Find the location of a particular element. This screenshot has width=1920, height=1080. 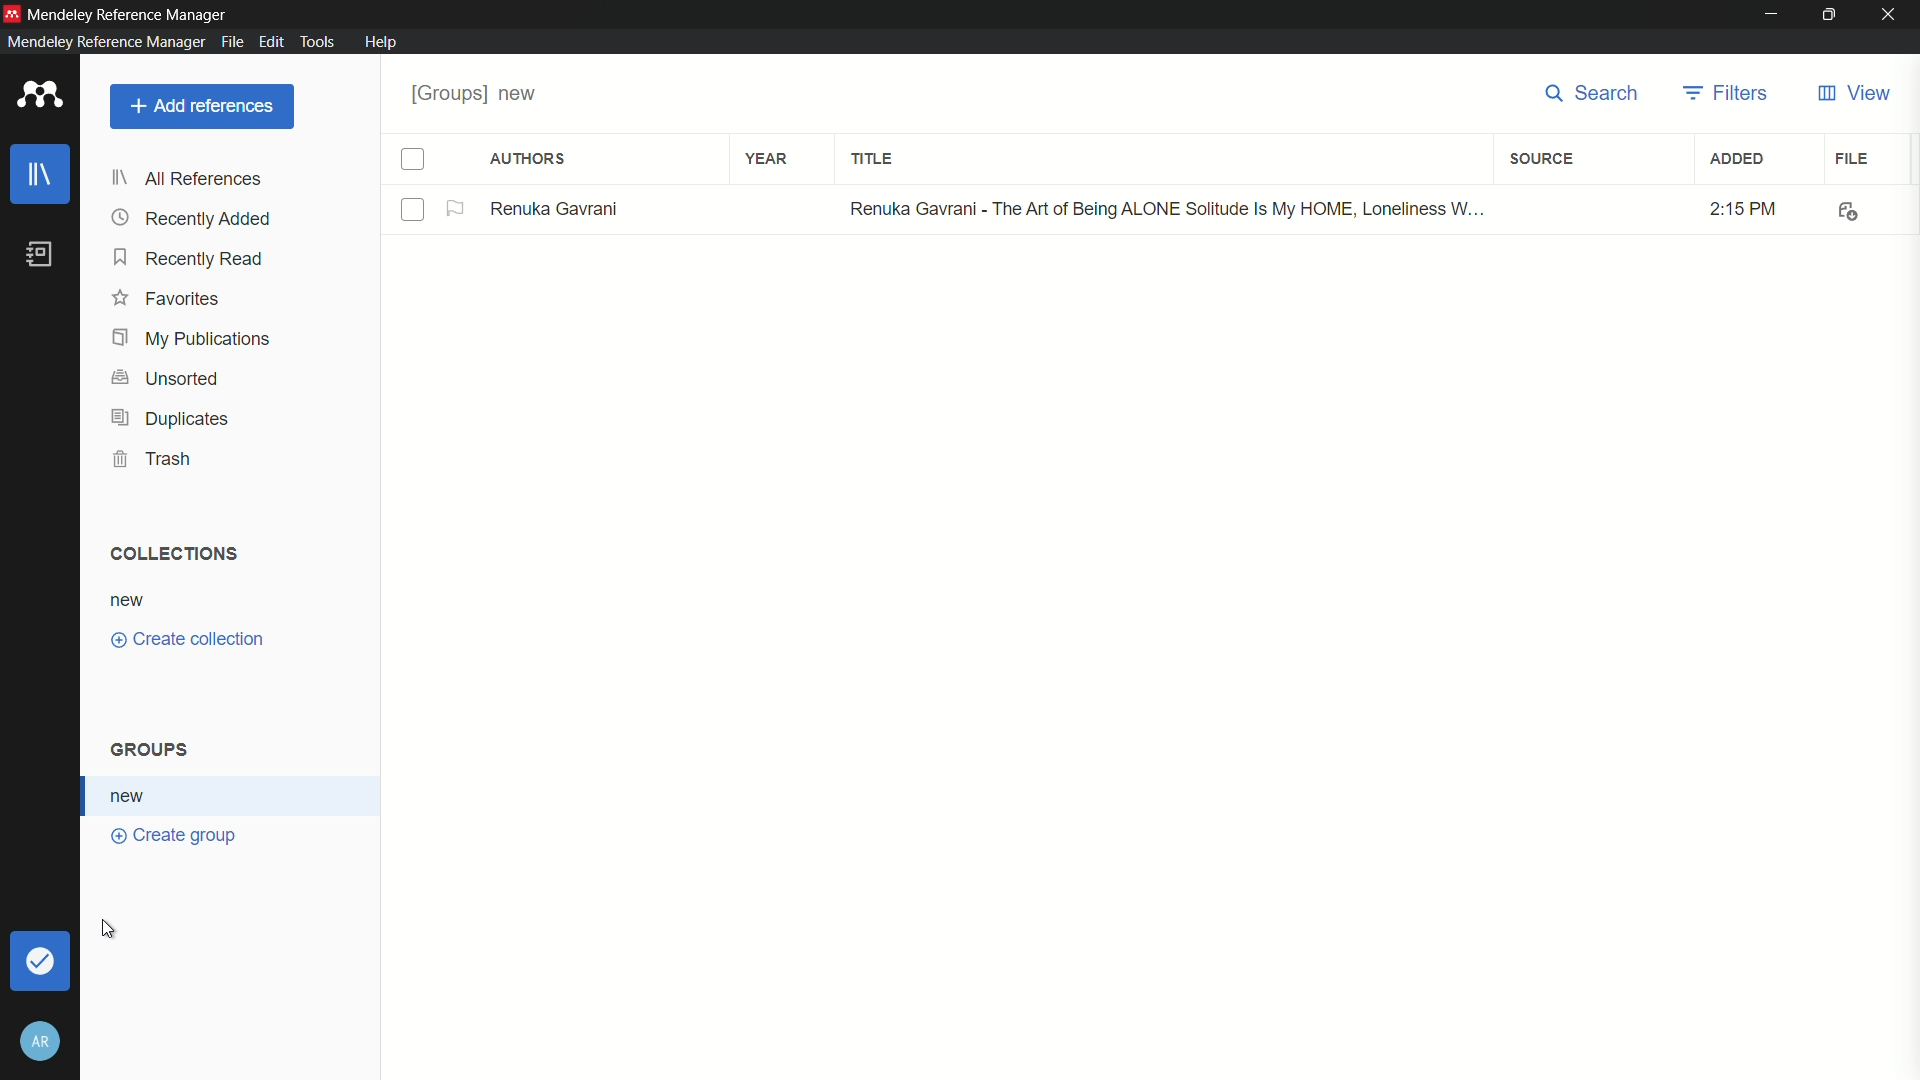

create group is located at coordinates (175, 835).